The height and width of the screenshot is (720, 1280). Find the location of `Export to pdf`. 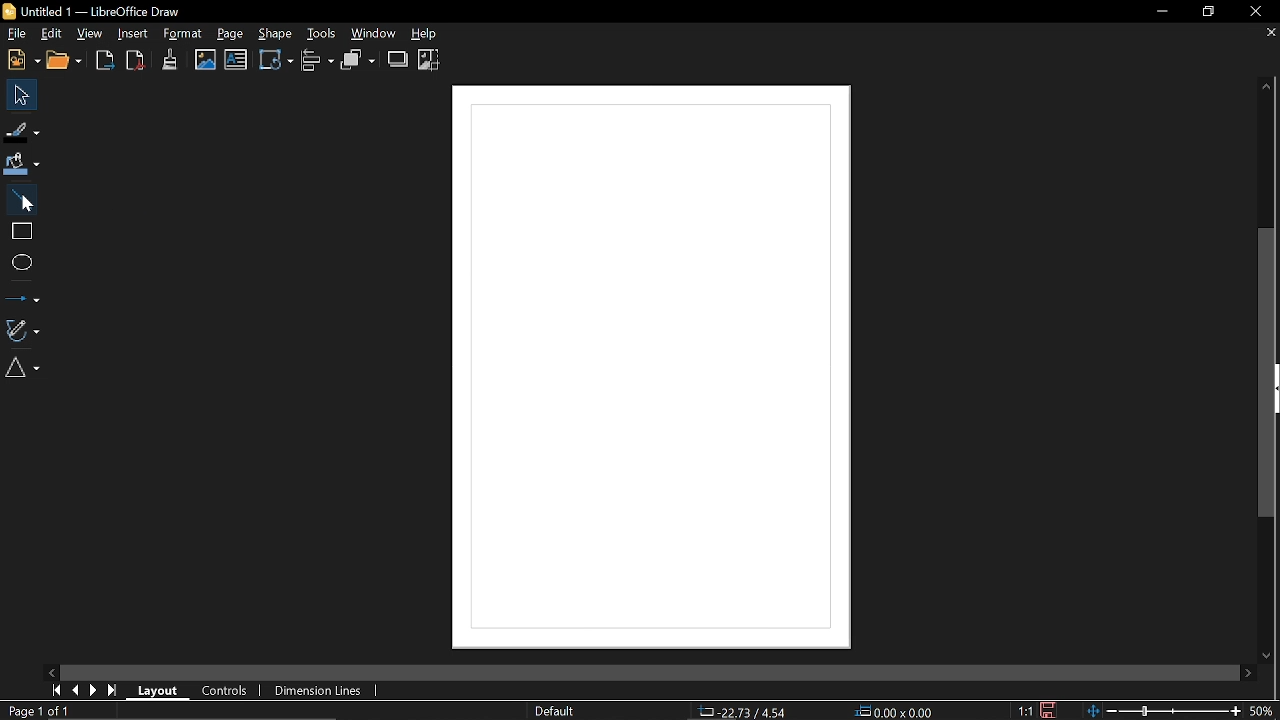

Export to pdf is located at coordinates (134, 60).